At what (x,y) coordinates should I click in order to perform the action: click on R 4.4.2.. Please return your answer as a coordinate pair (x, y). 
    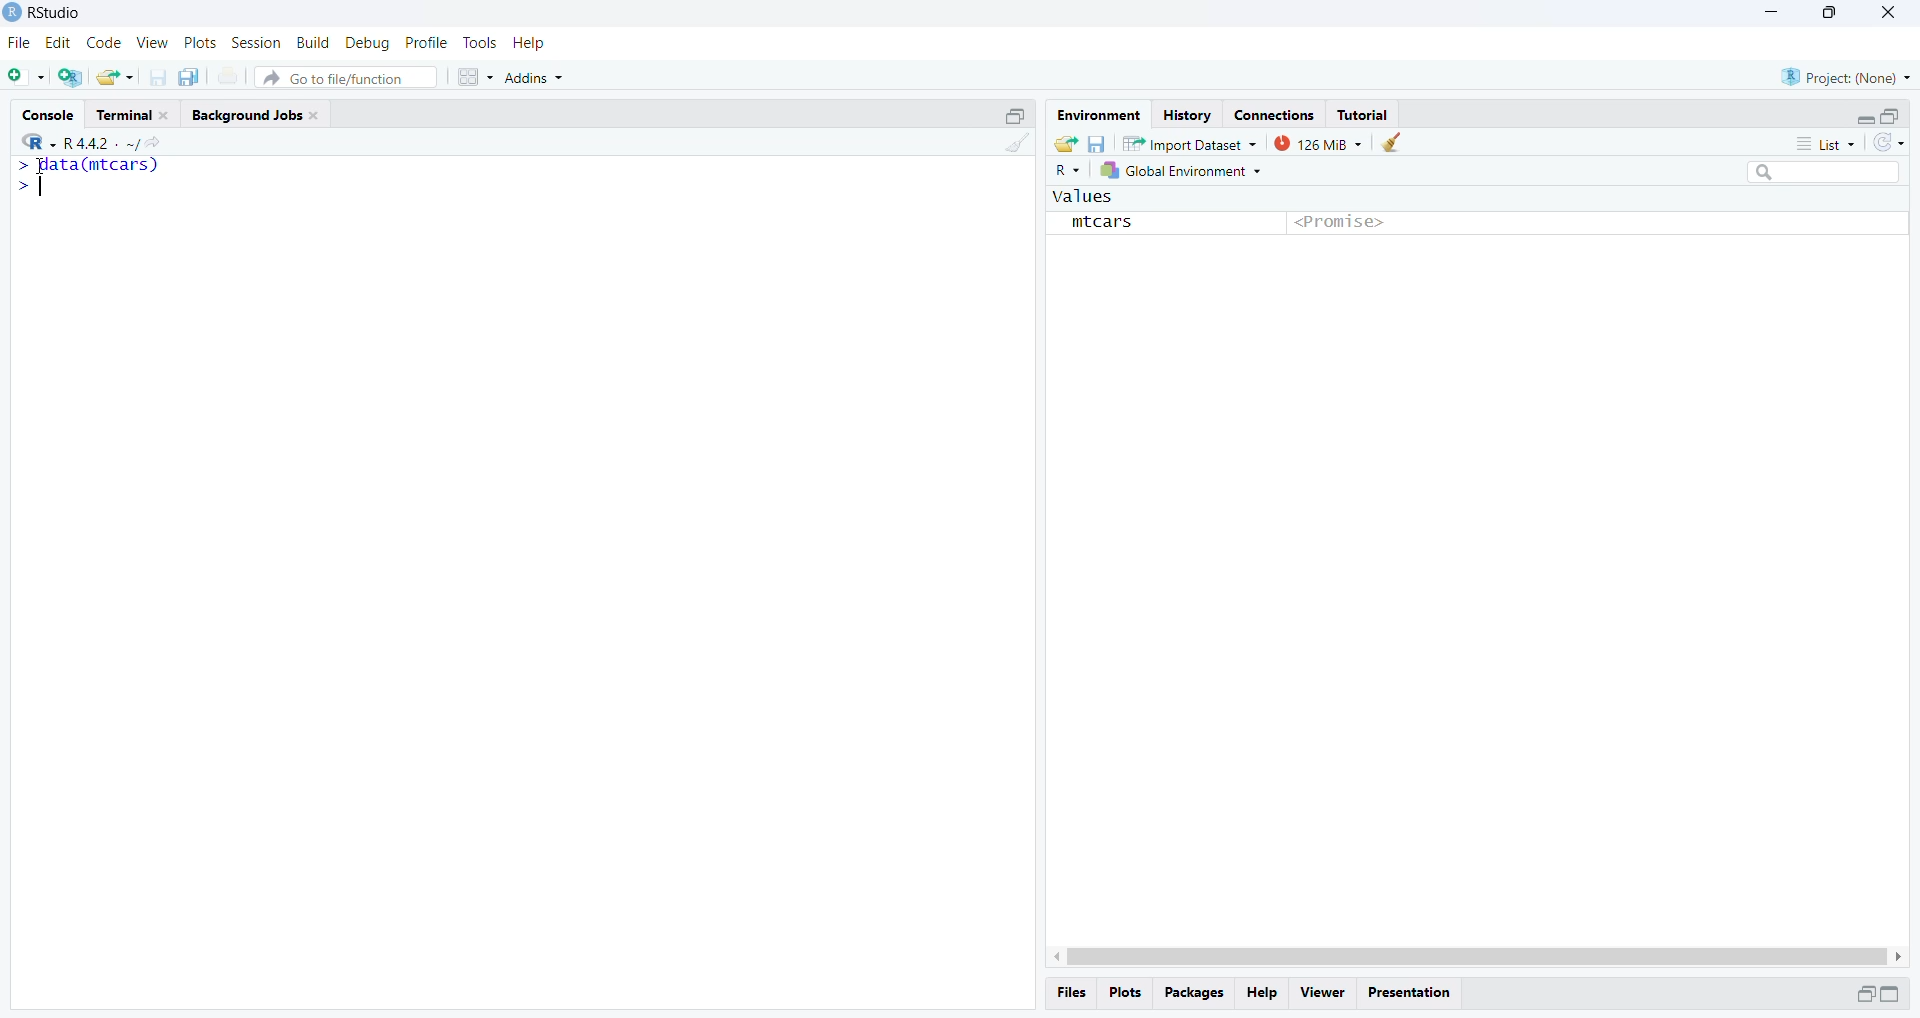
    Looking at the image, I should click on (68, 142).